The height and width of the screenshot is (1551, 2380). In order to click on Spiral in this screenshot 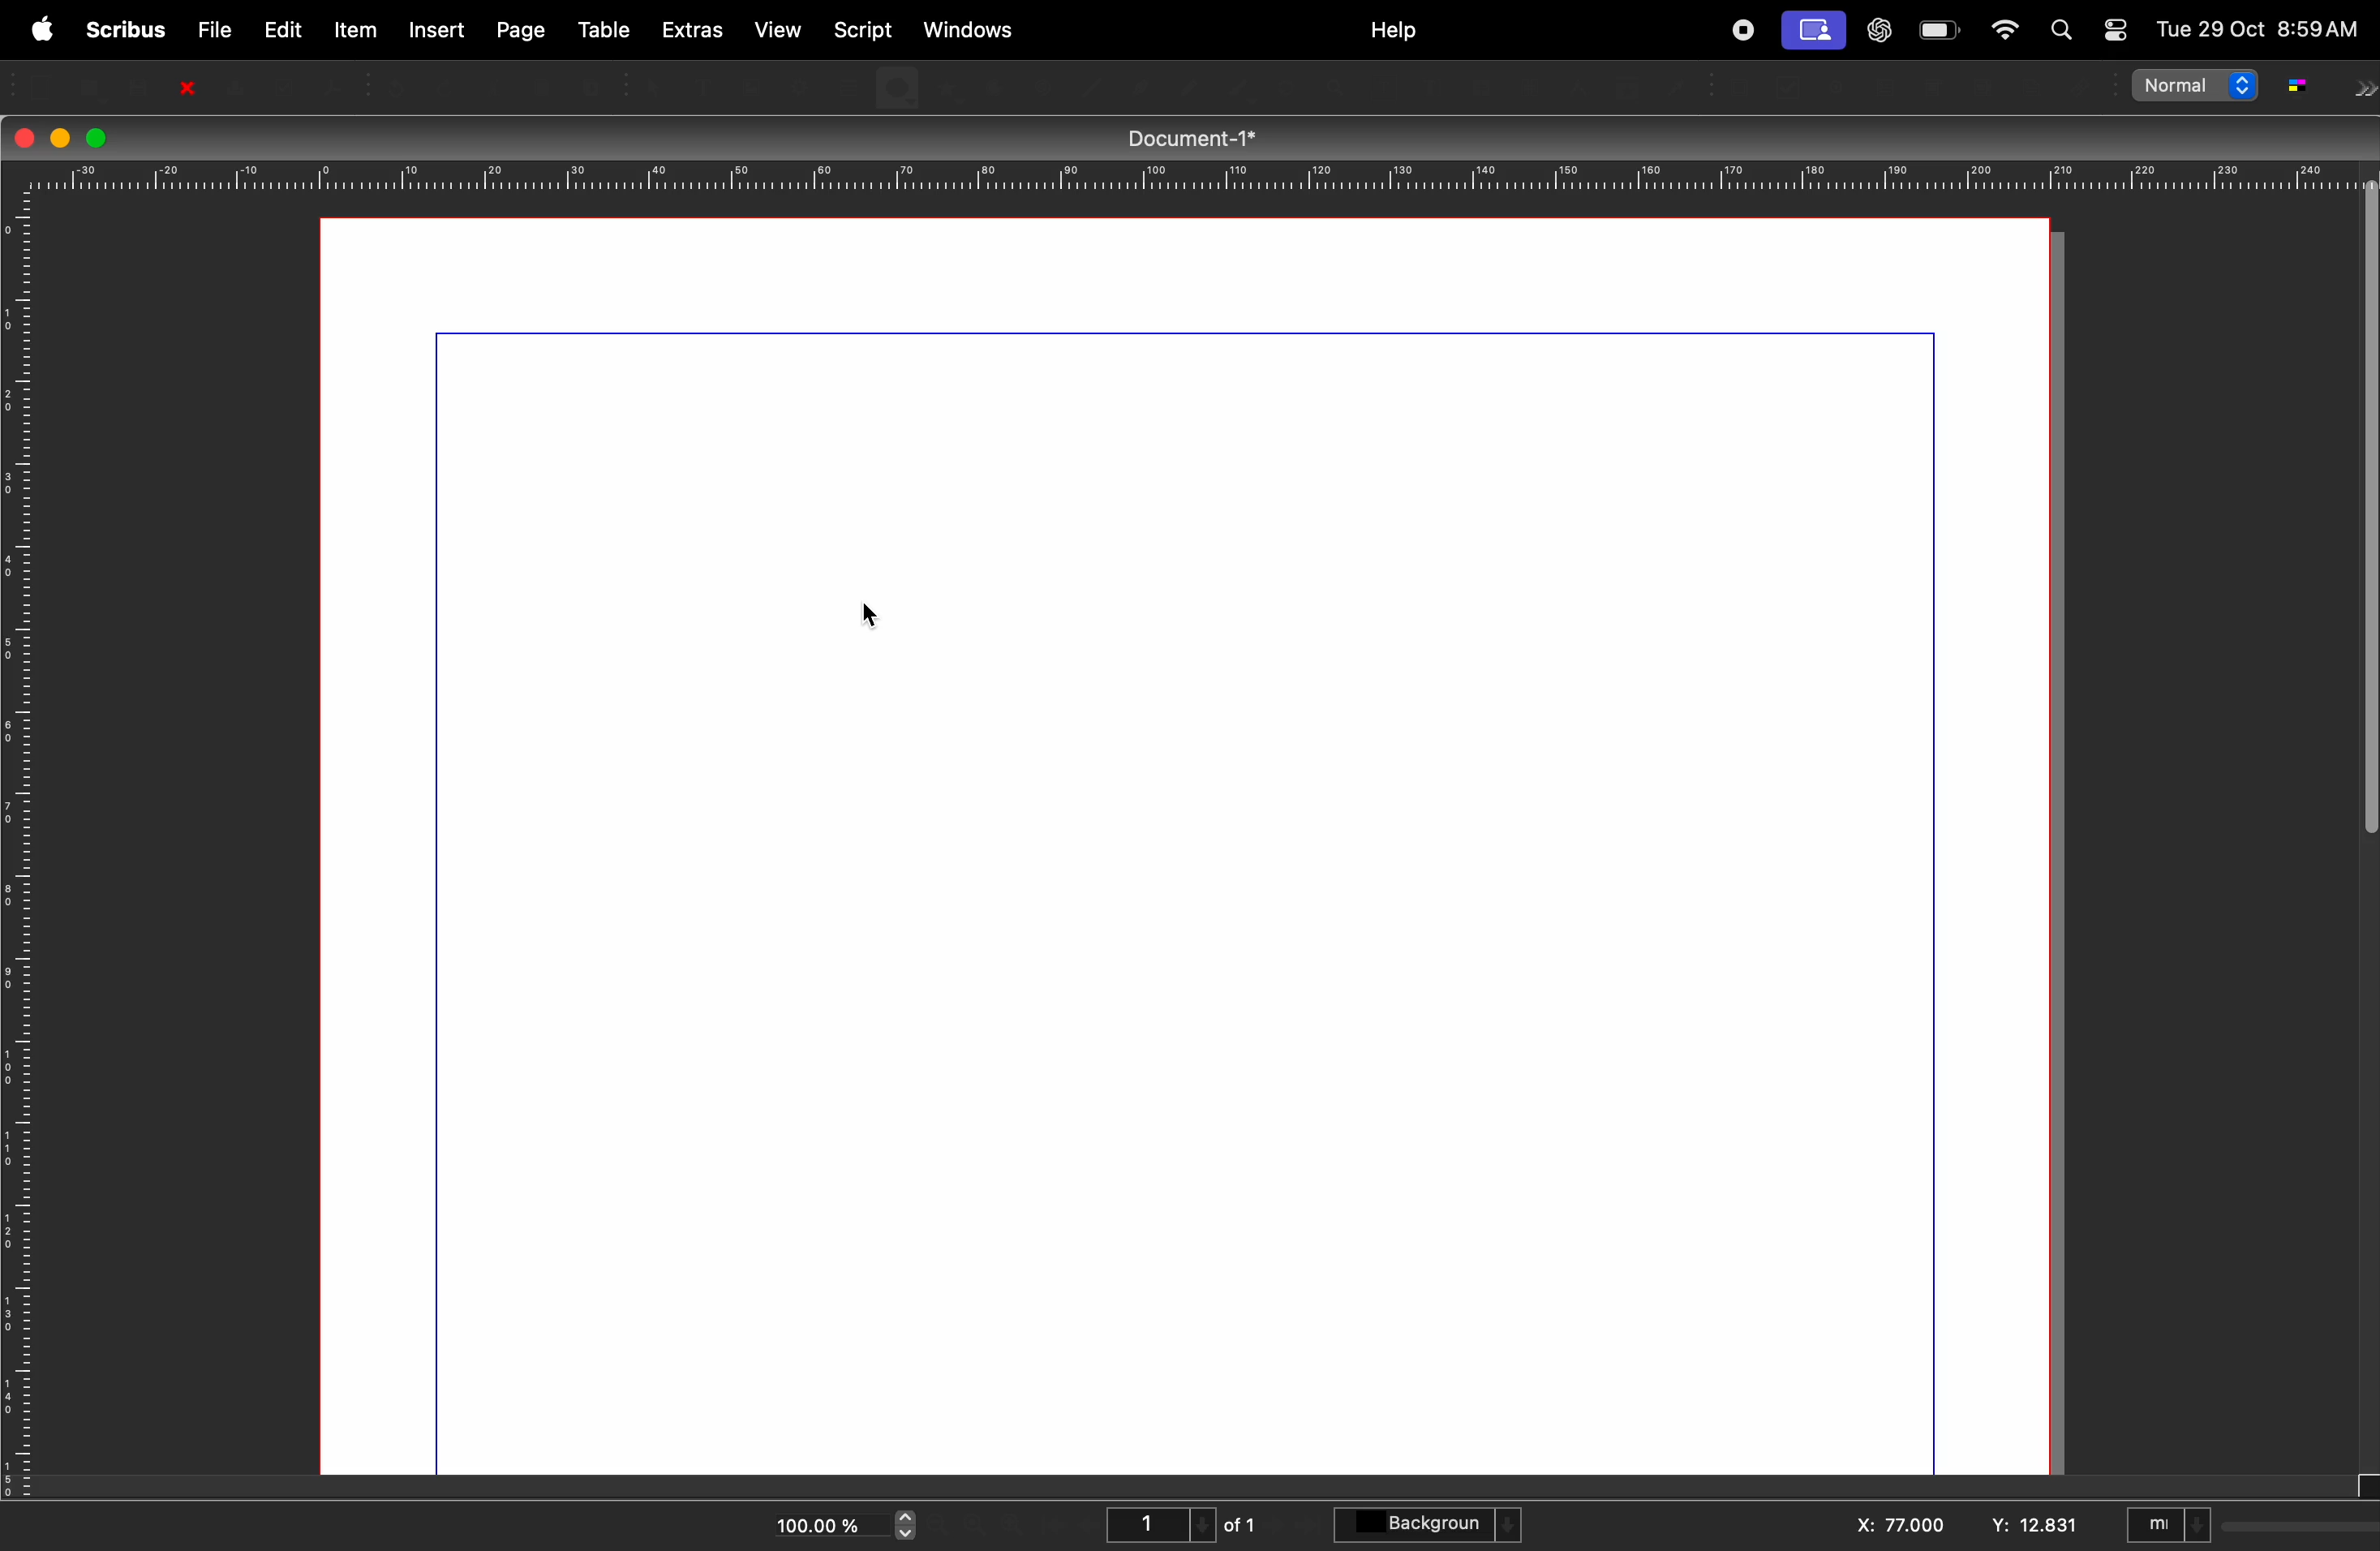, I will do `click(1043, 86)`.